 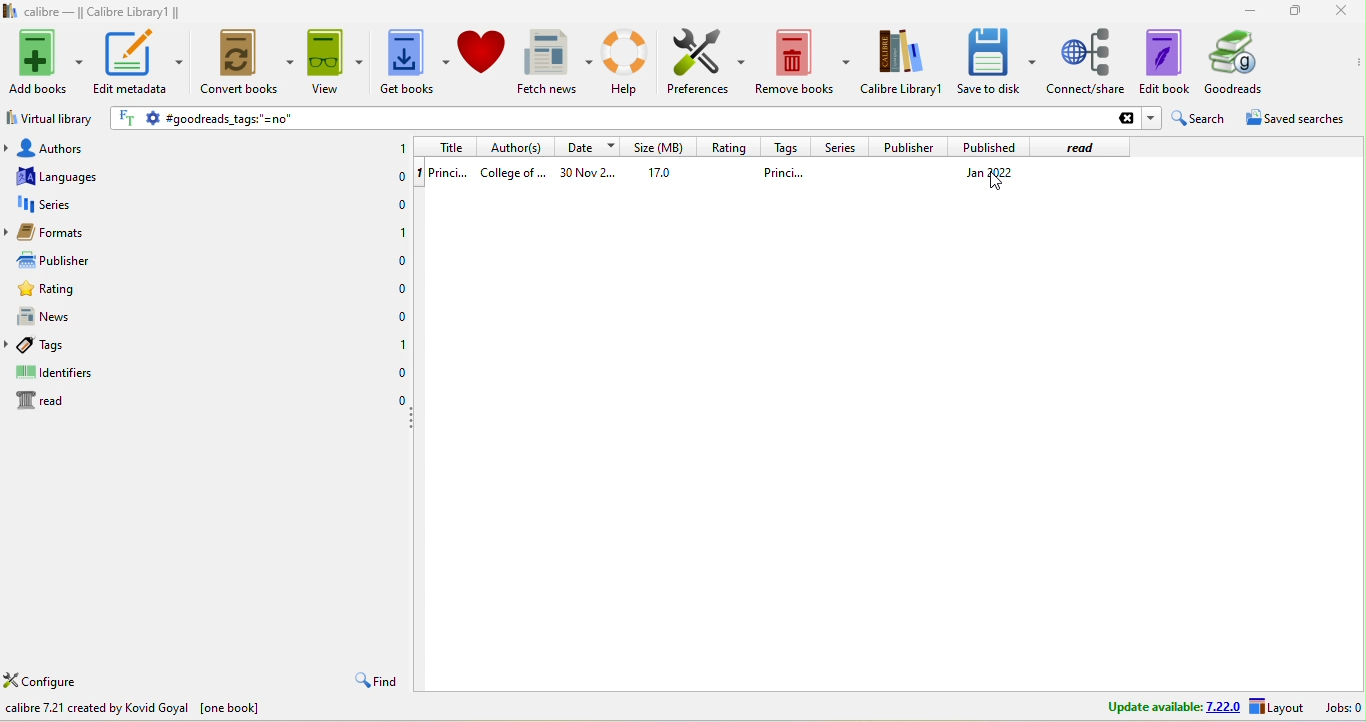 What do you see at coordinates (44, 62) in the screenshot?
I see `add books` at bounding box center [44, 62].